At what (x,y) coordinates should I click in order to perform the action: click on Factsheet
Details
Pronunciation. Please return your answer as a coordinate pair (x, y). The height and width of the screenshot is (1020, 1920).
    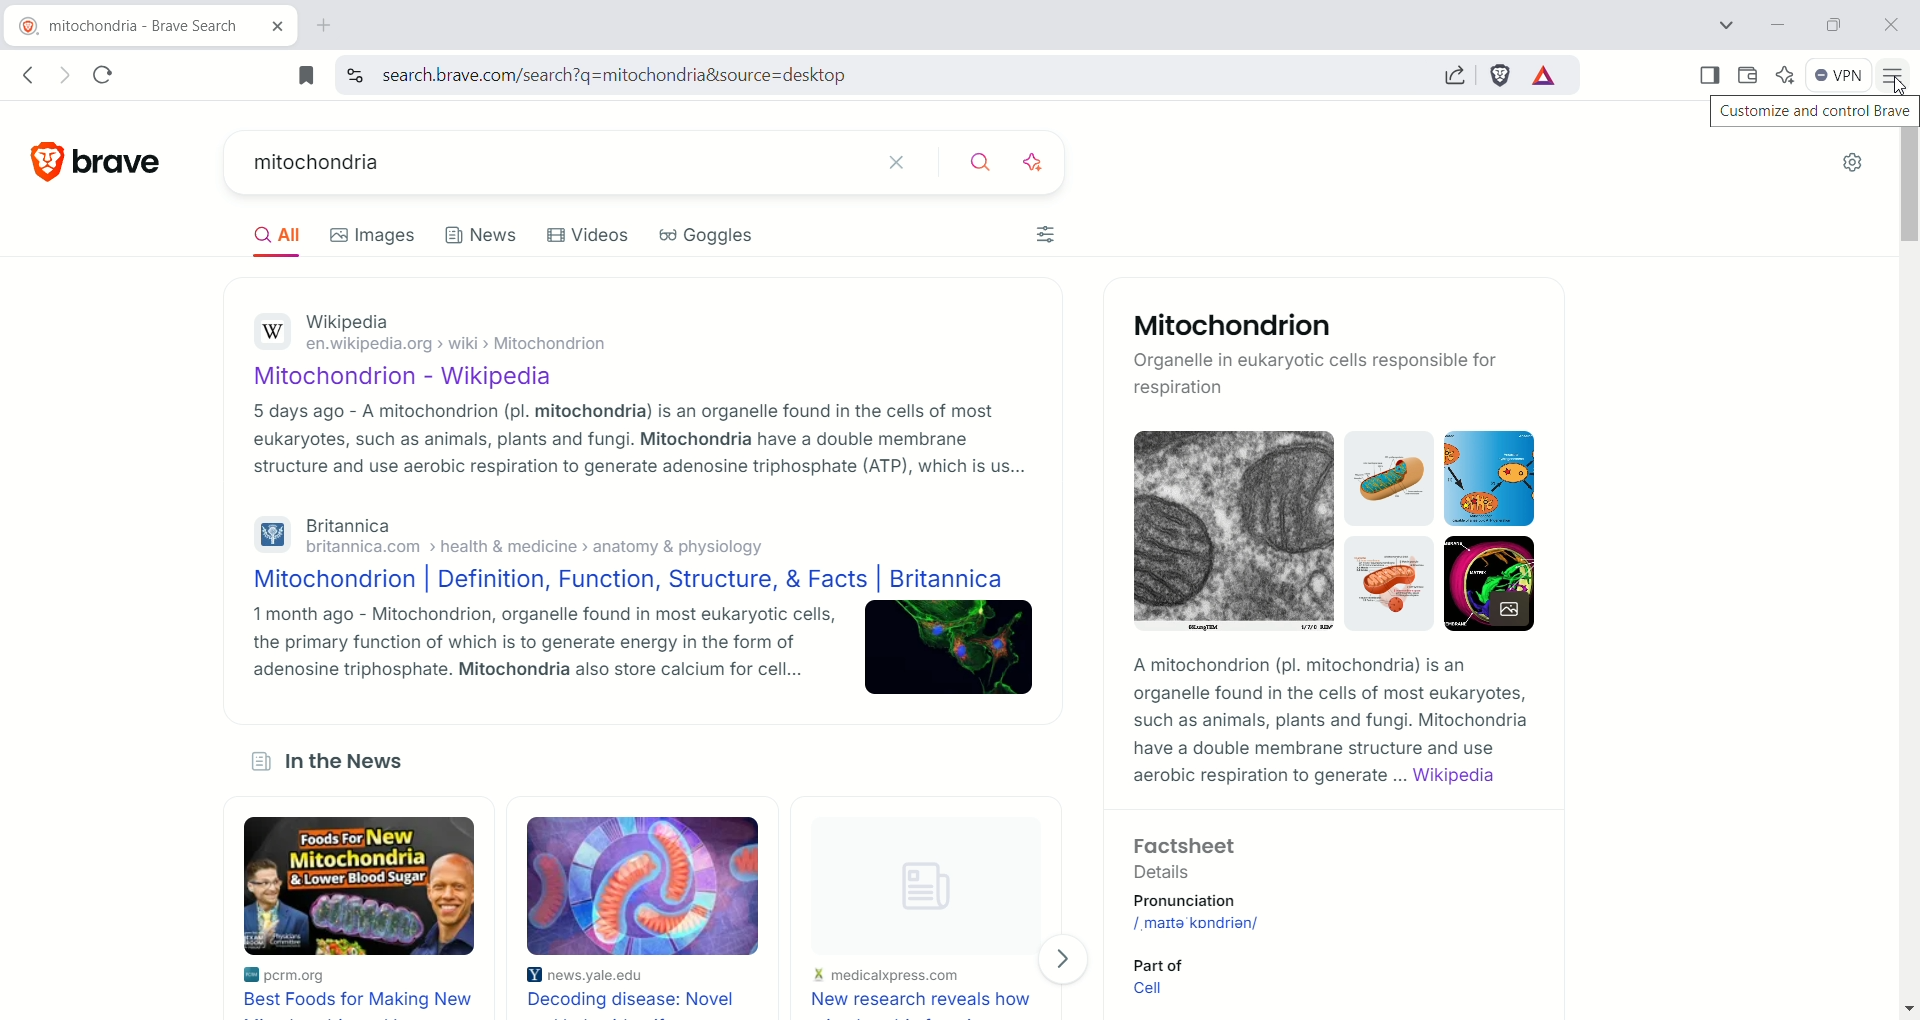
    Looking at the image, I should click on (1227, 873).